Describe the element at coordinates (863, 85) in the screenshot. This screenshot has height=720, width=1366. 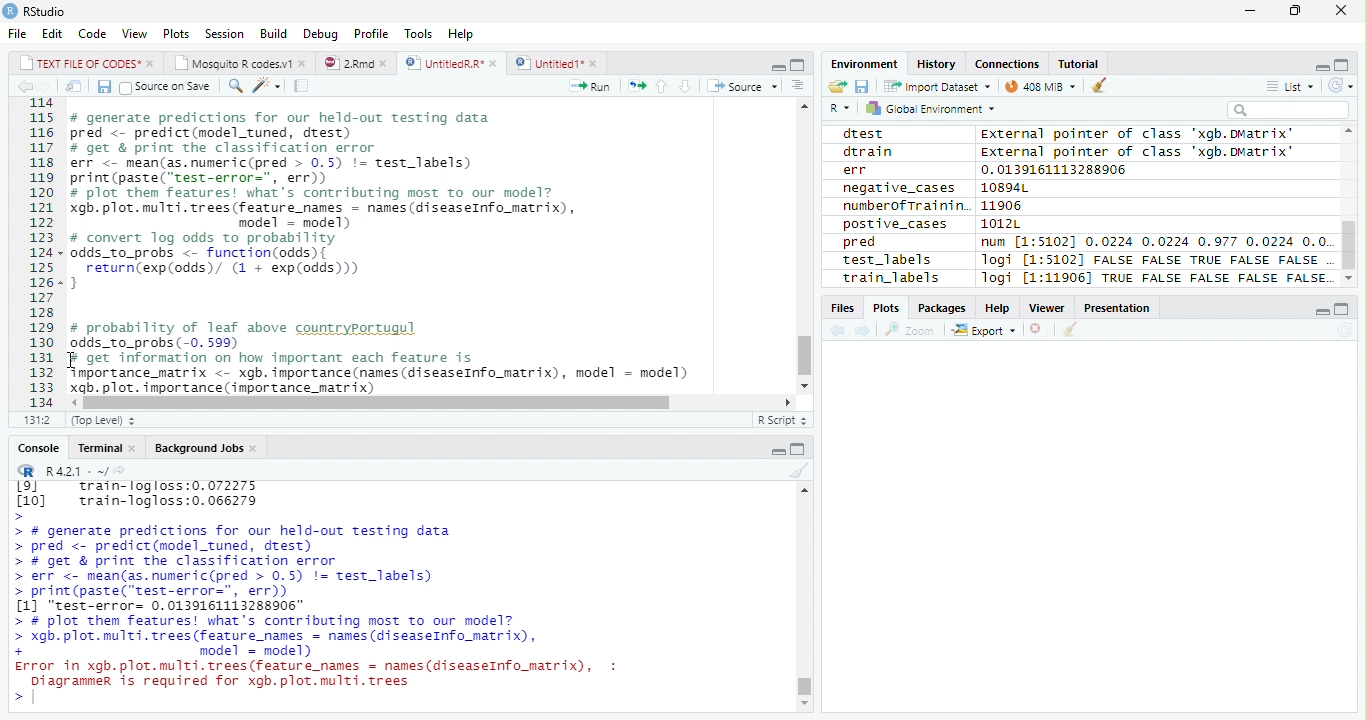
I see `Save` at that location.